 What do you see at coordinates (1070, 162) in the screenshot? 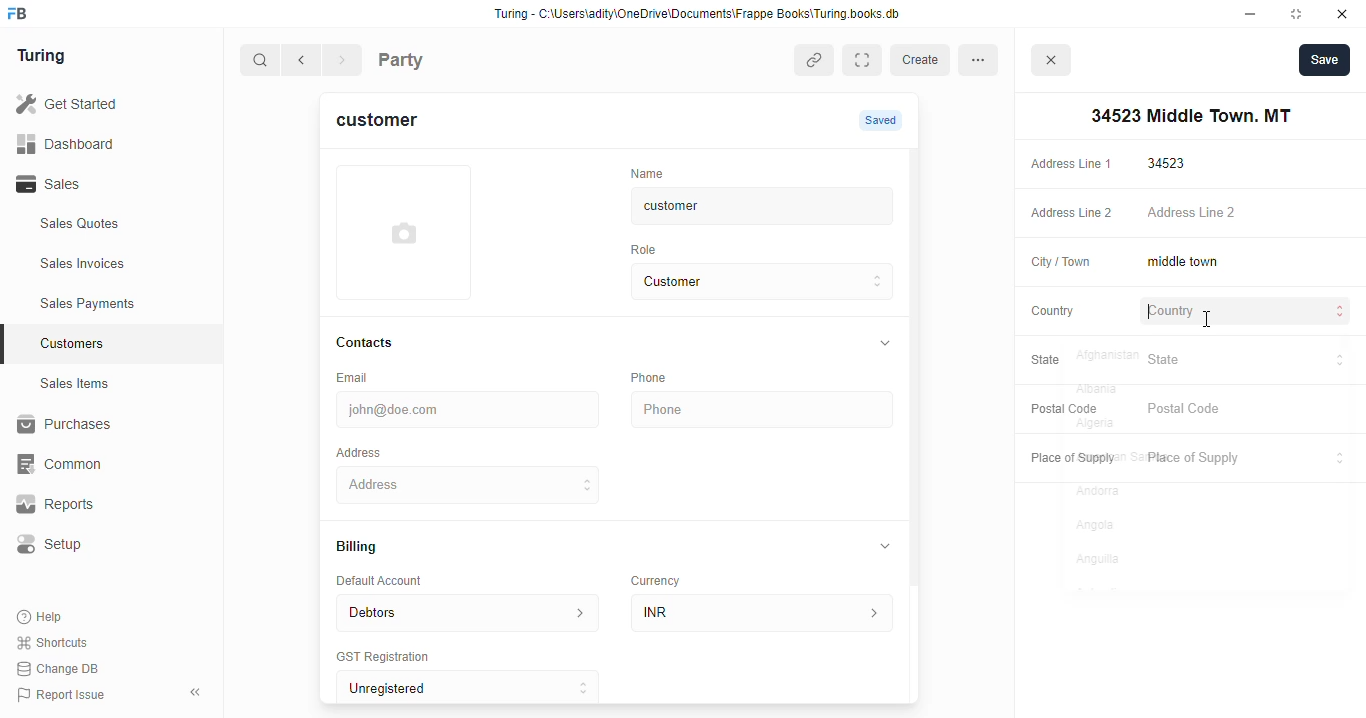
I see `Address Line 1` at bounding box center [1070, 162].